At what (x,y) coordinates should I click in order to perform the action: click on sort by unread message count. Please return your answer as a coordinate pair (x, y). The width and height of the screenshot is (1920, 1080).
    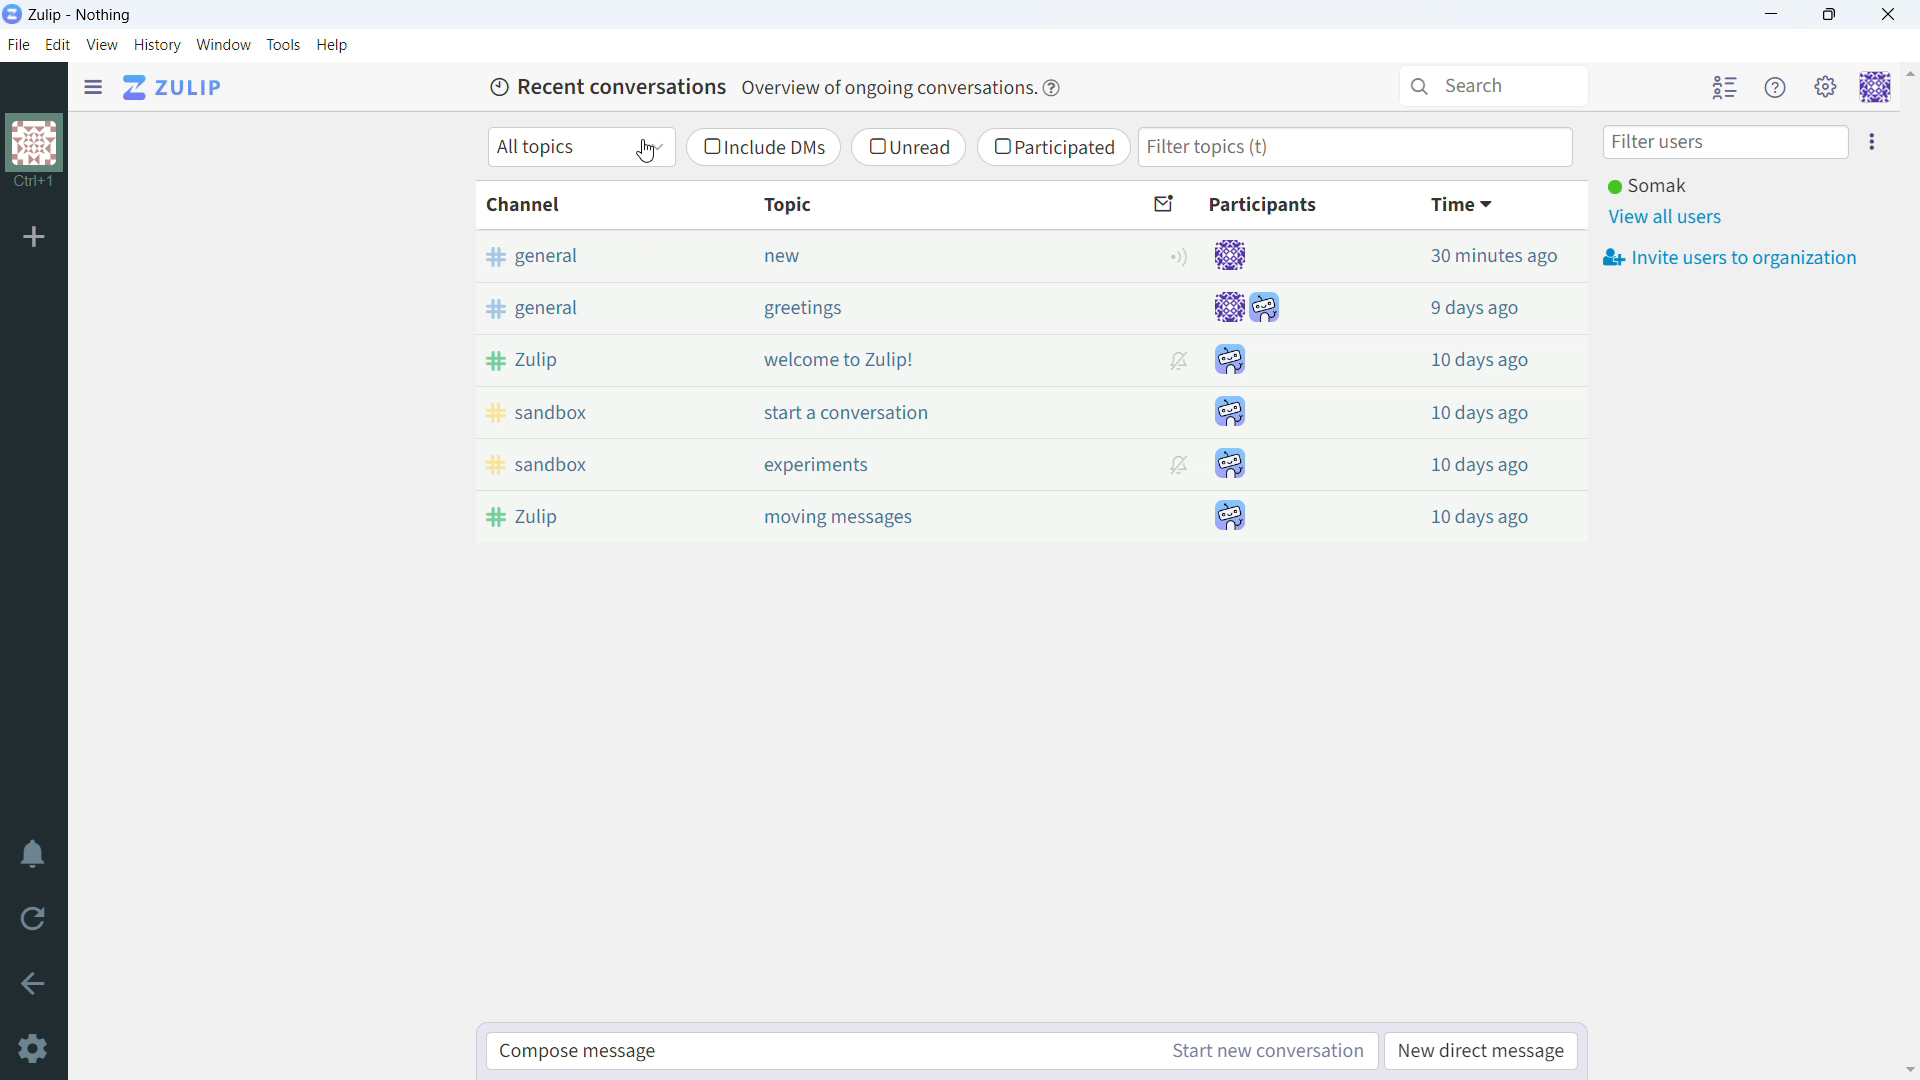
    Looking at the image, I should click on (1167, 204).